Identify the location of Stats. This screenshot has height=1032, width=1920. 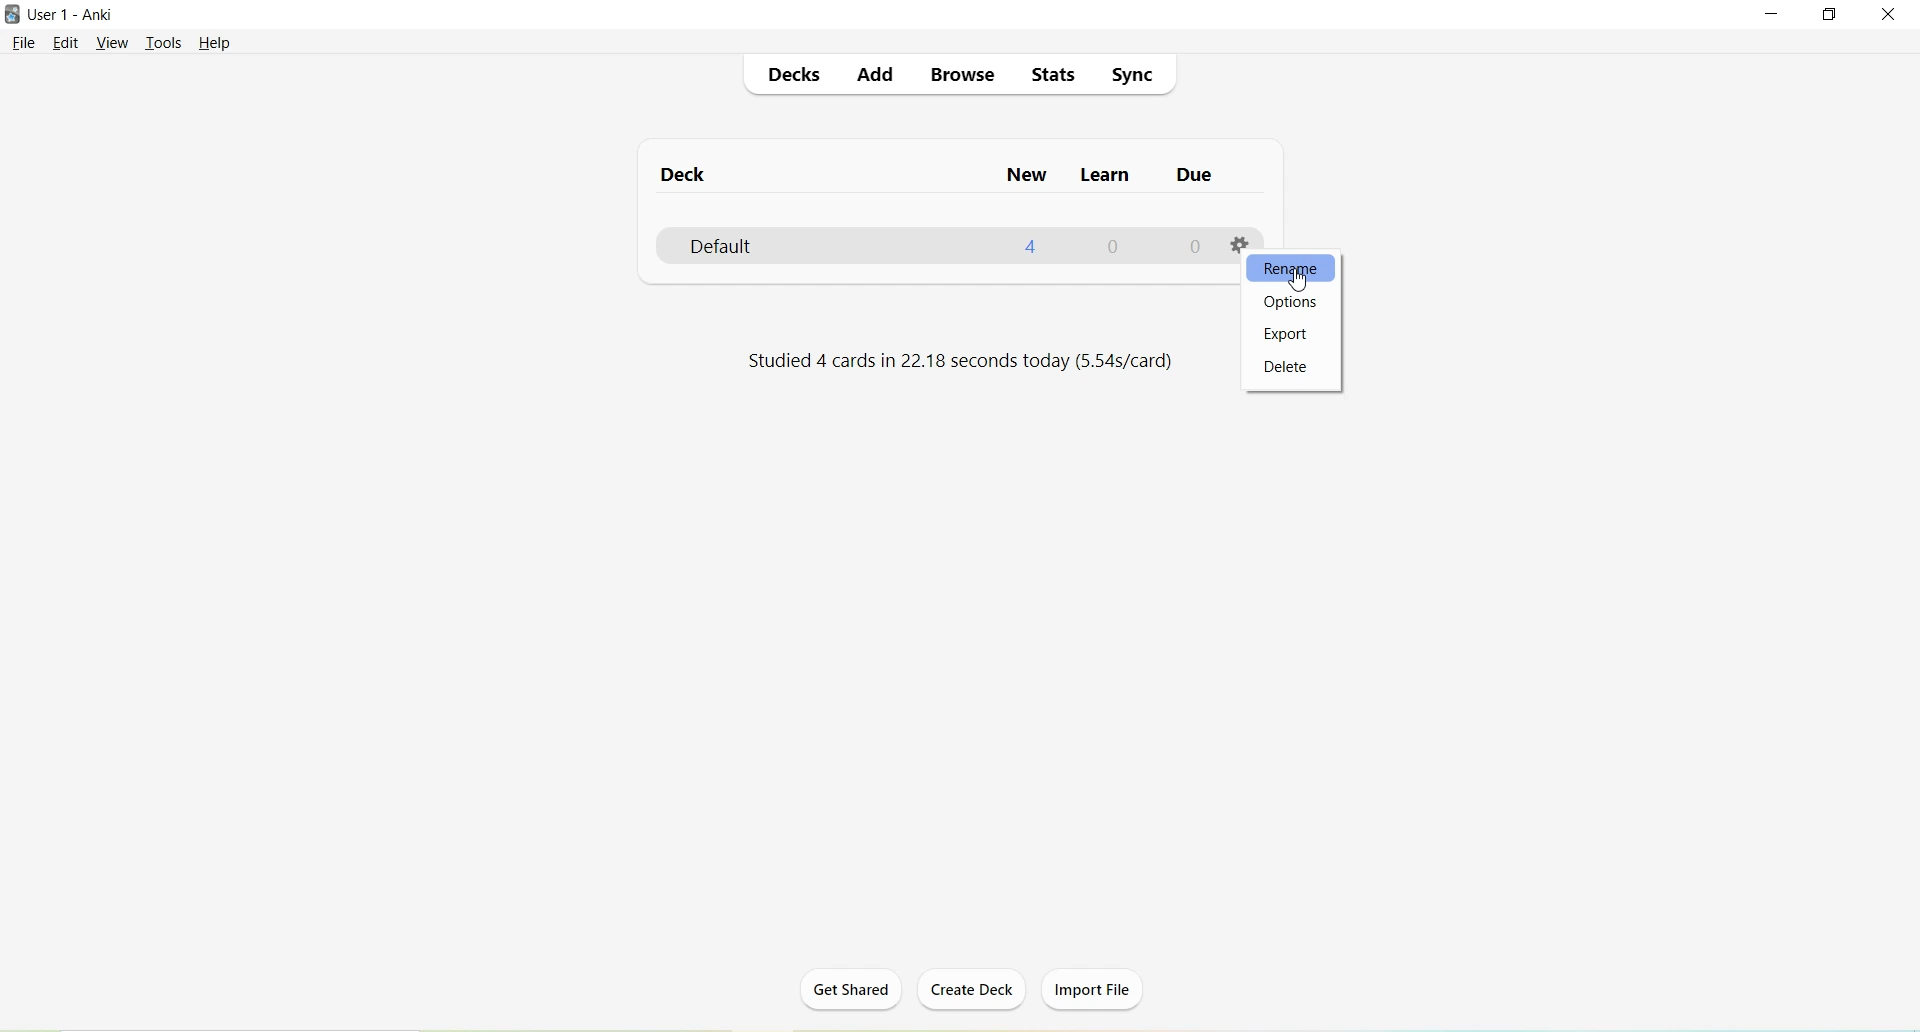
(1053, 74).